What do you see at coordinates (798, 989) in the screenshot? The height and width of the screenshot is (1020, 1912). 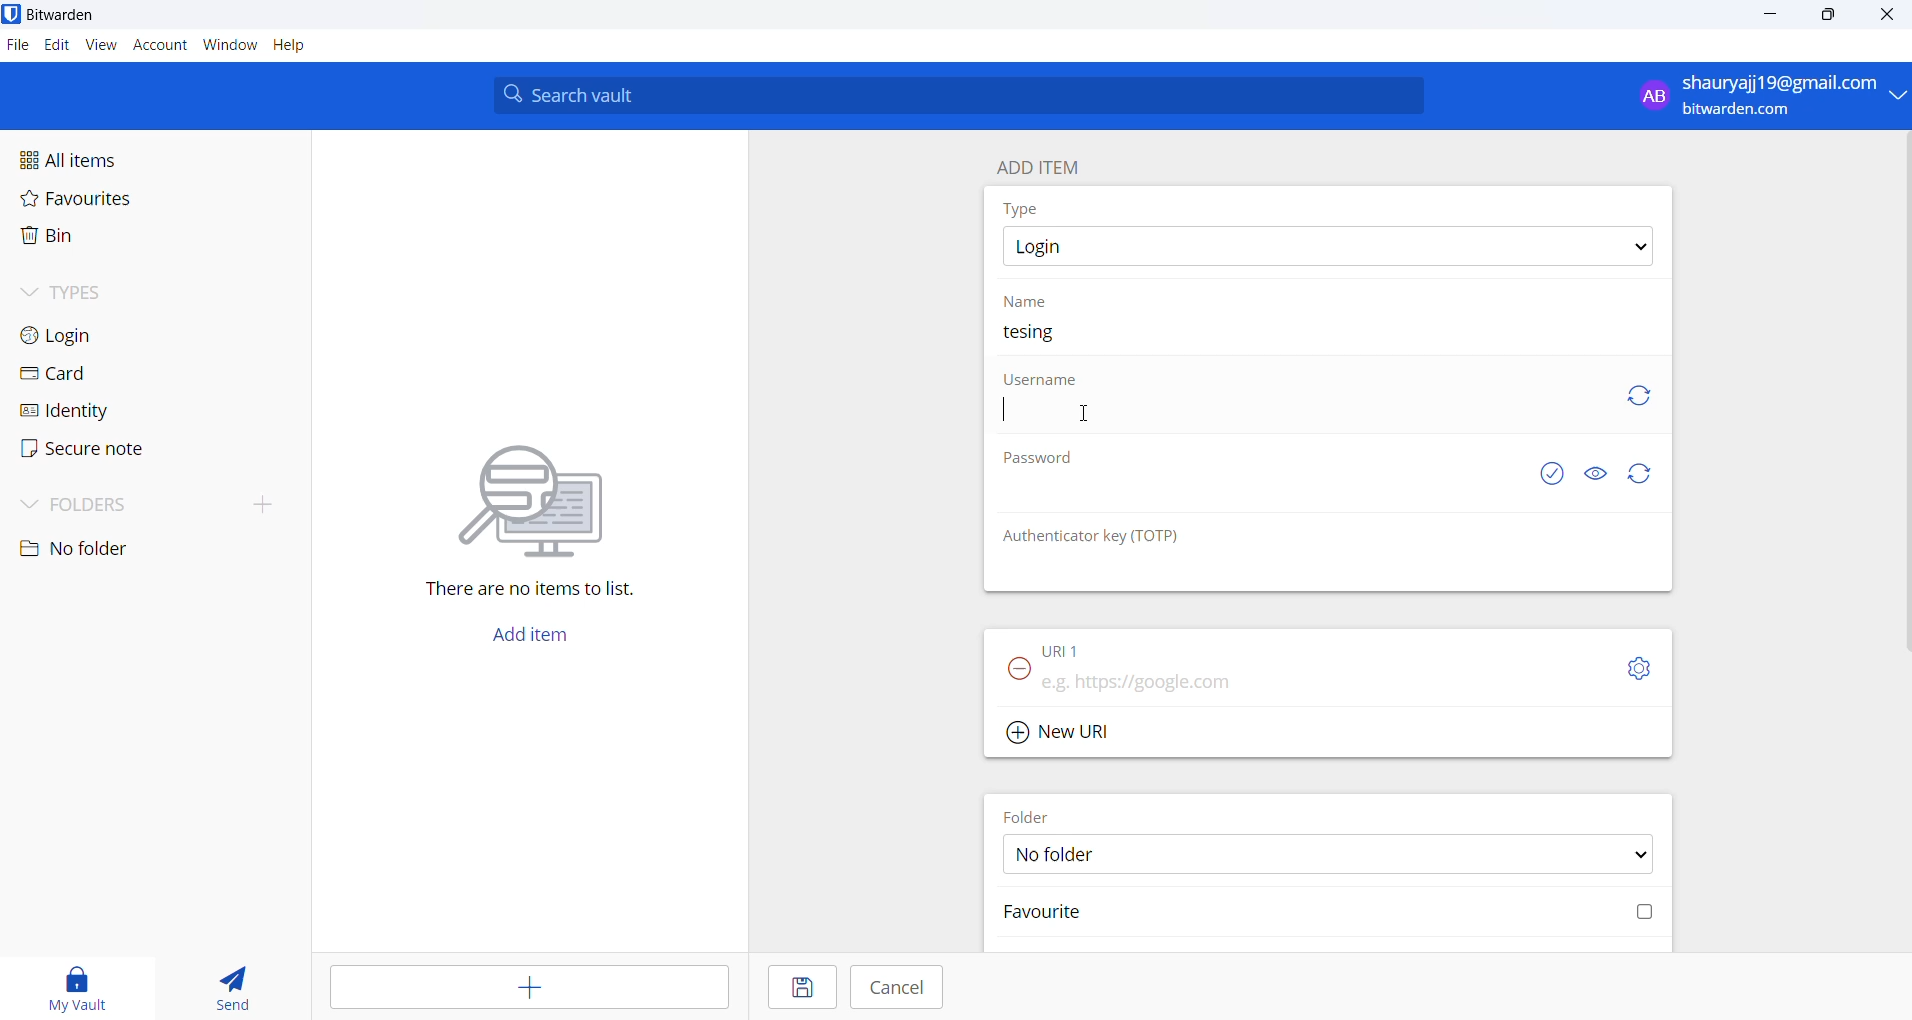 I see `Save` at bounding box center [798, 989].